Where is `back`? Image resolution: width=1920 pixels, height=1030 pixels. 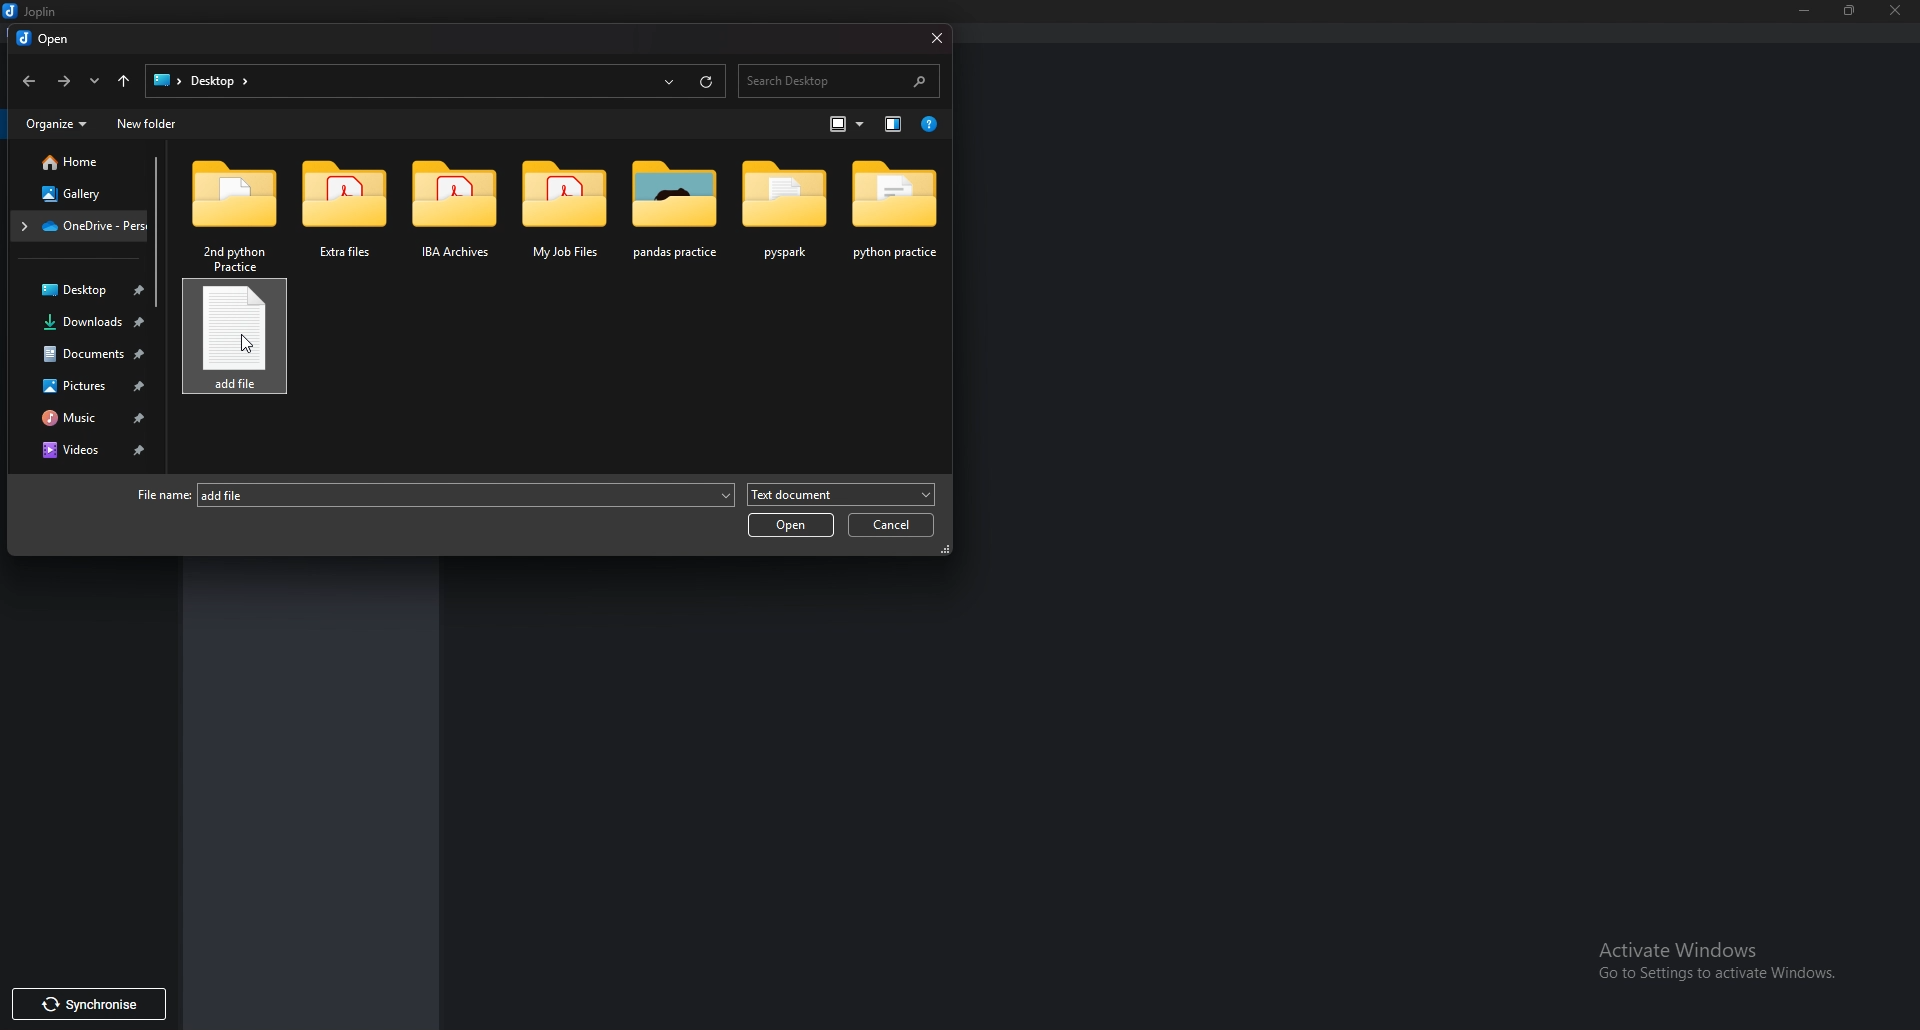 back is located at coordinates (30, 82).